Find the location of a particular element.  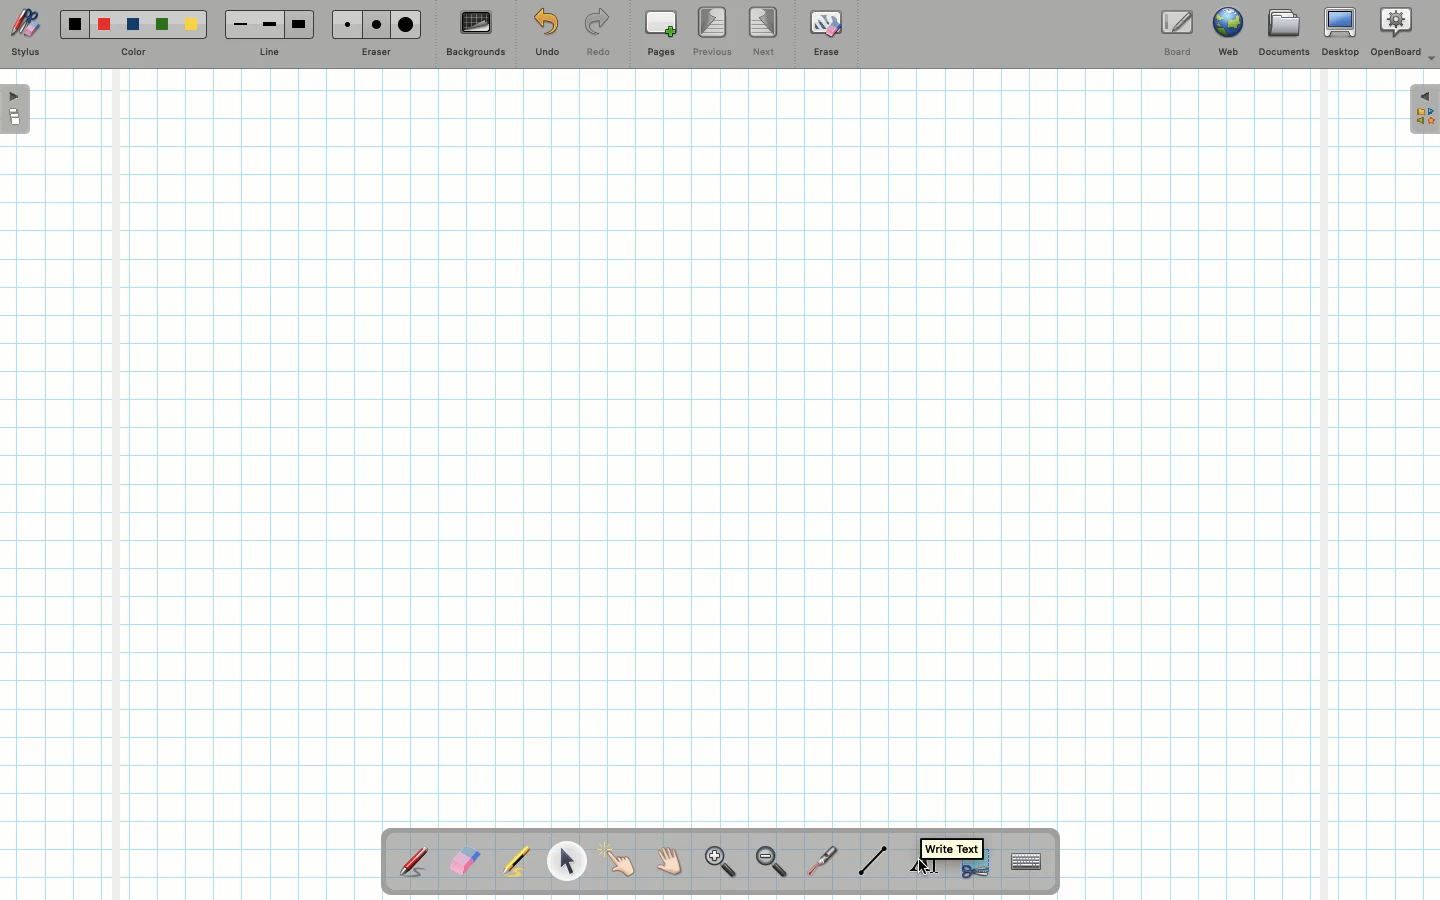

Desktop is located at coordinates (1343, 32).